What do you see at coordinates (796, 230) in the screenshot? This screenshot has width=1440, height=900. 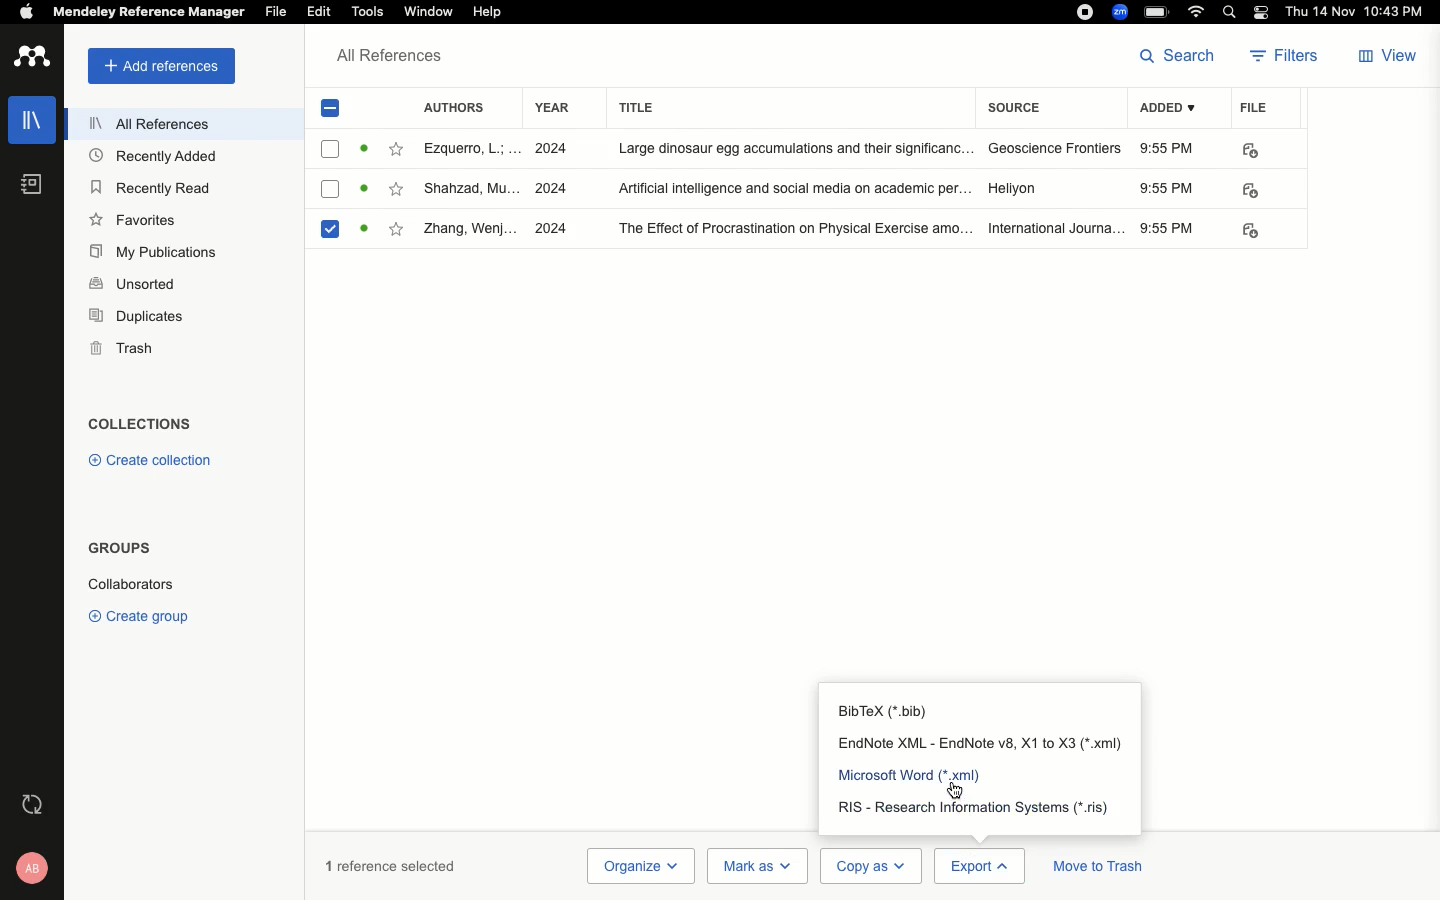 I see `the effect of procrastination on physical exercise` at bounding box center [796, 230].